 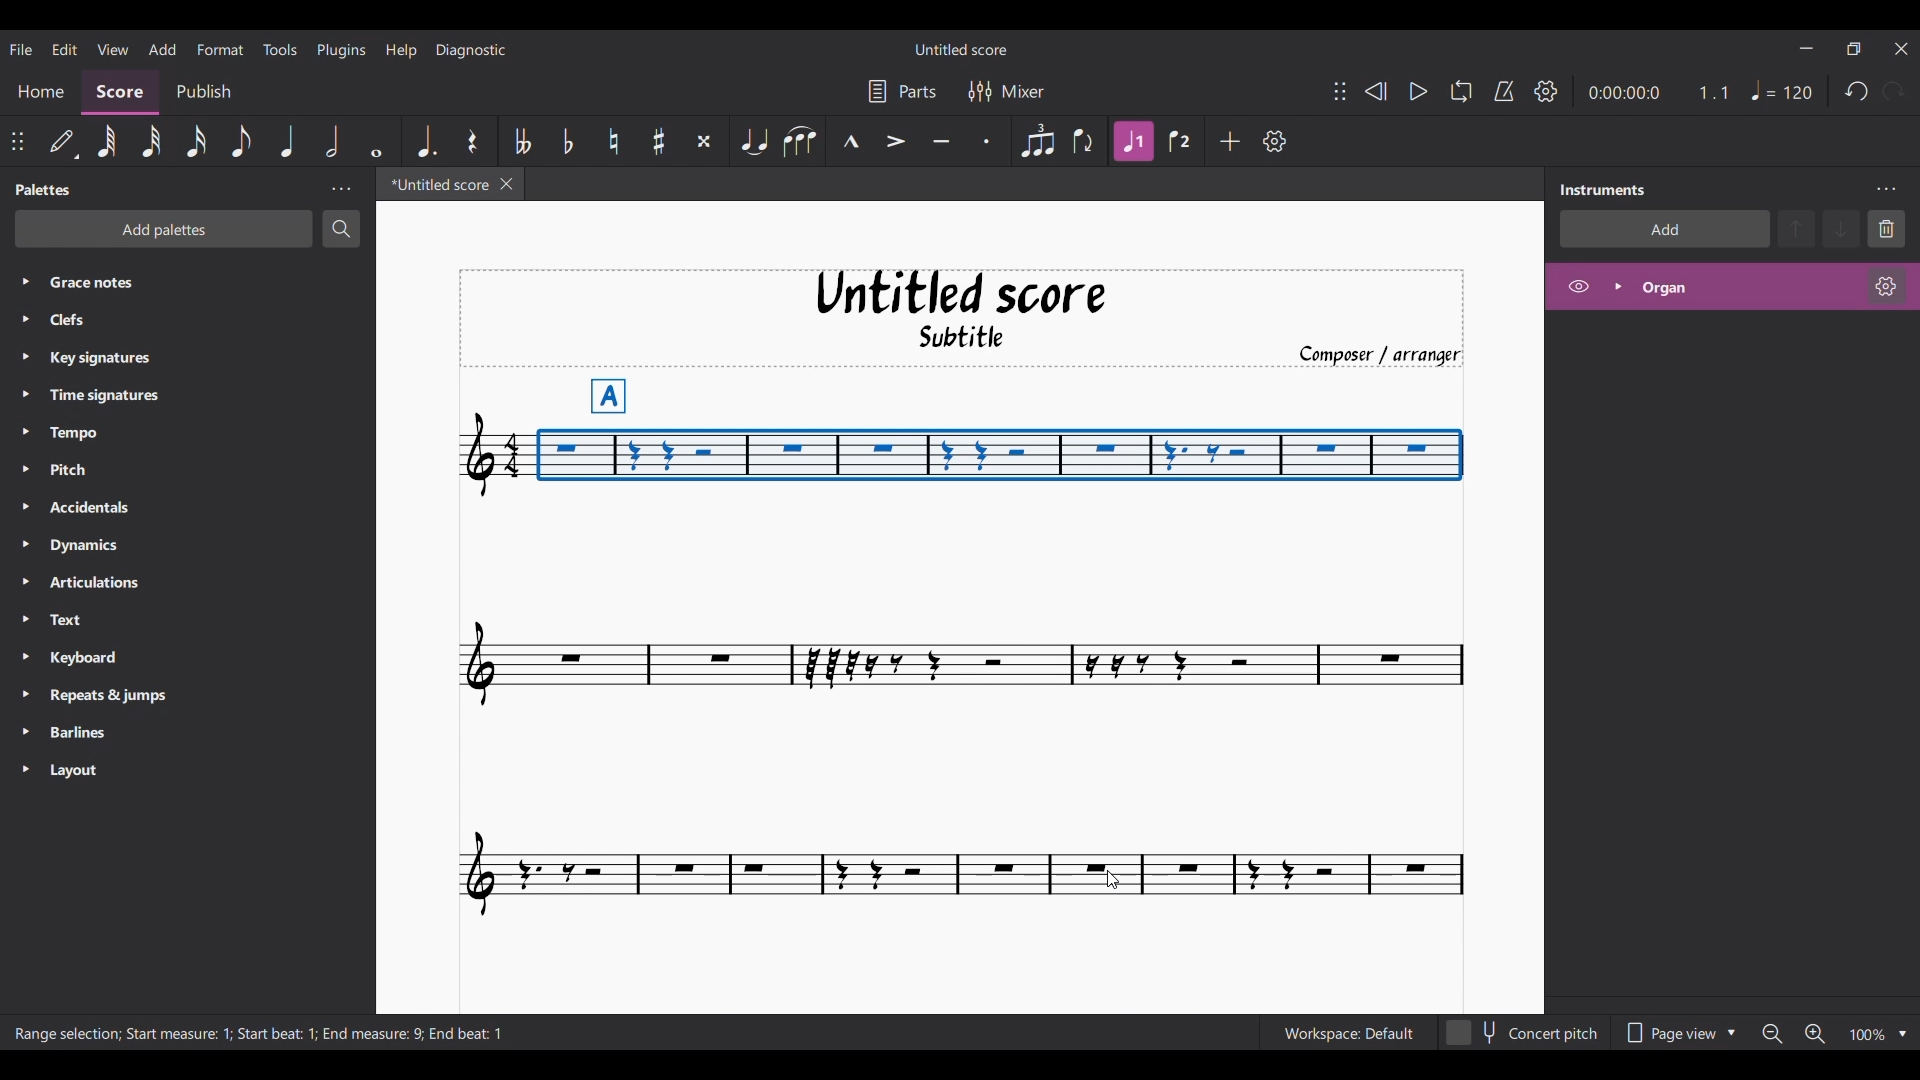 What do you see at coordinates (111, 48) in the screenshot?
I see `View menu` at bounding box center [111, 48].